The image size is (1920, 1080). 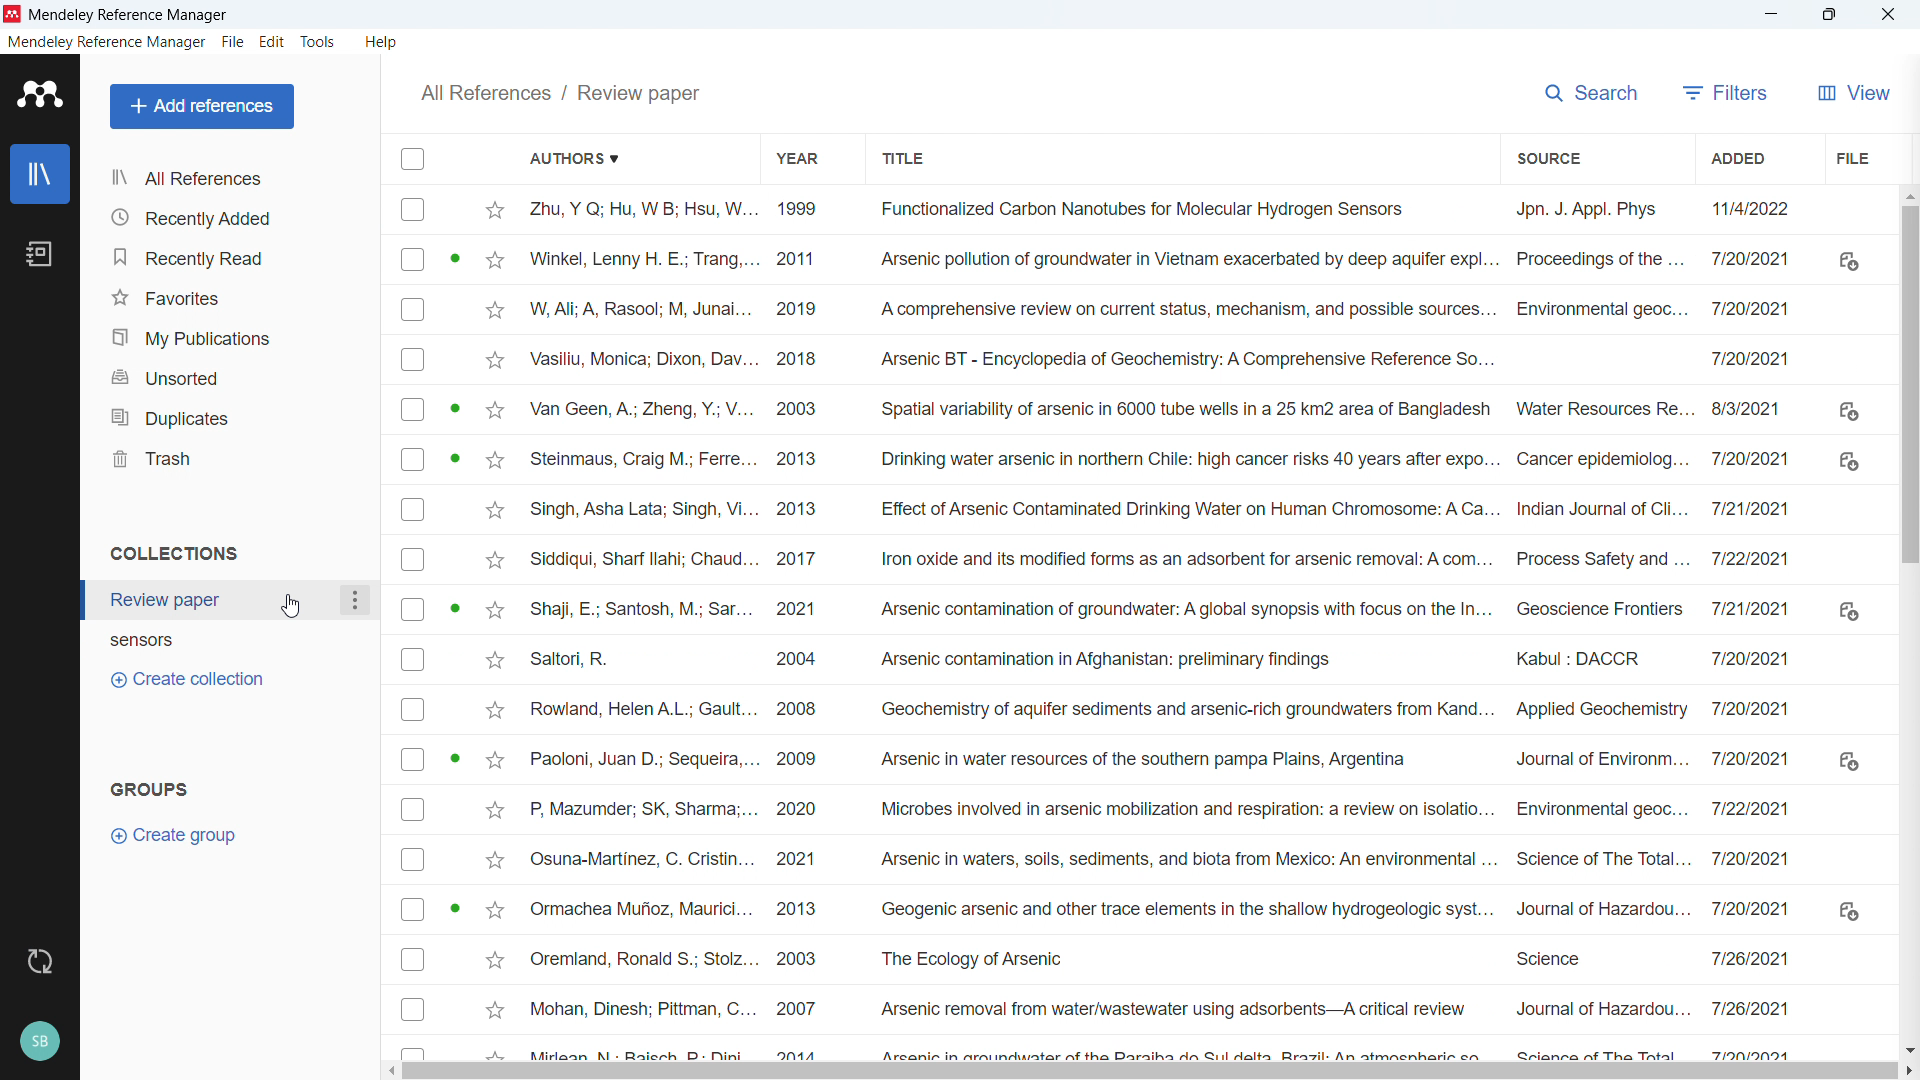 What do you see at coordinates (454, 456) in the screenshot?
I see `PDF available` at bounding box center [454, 456].